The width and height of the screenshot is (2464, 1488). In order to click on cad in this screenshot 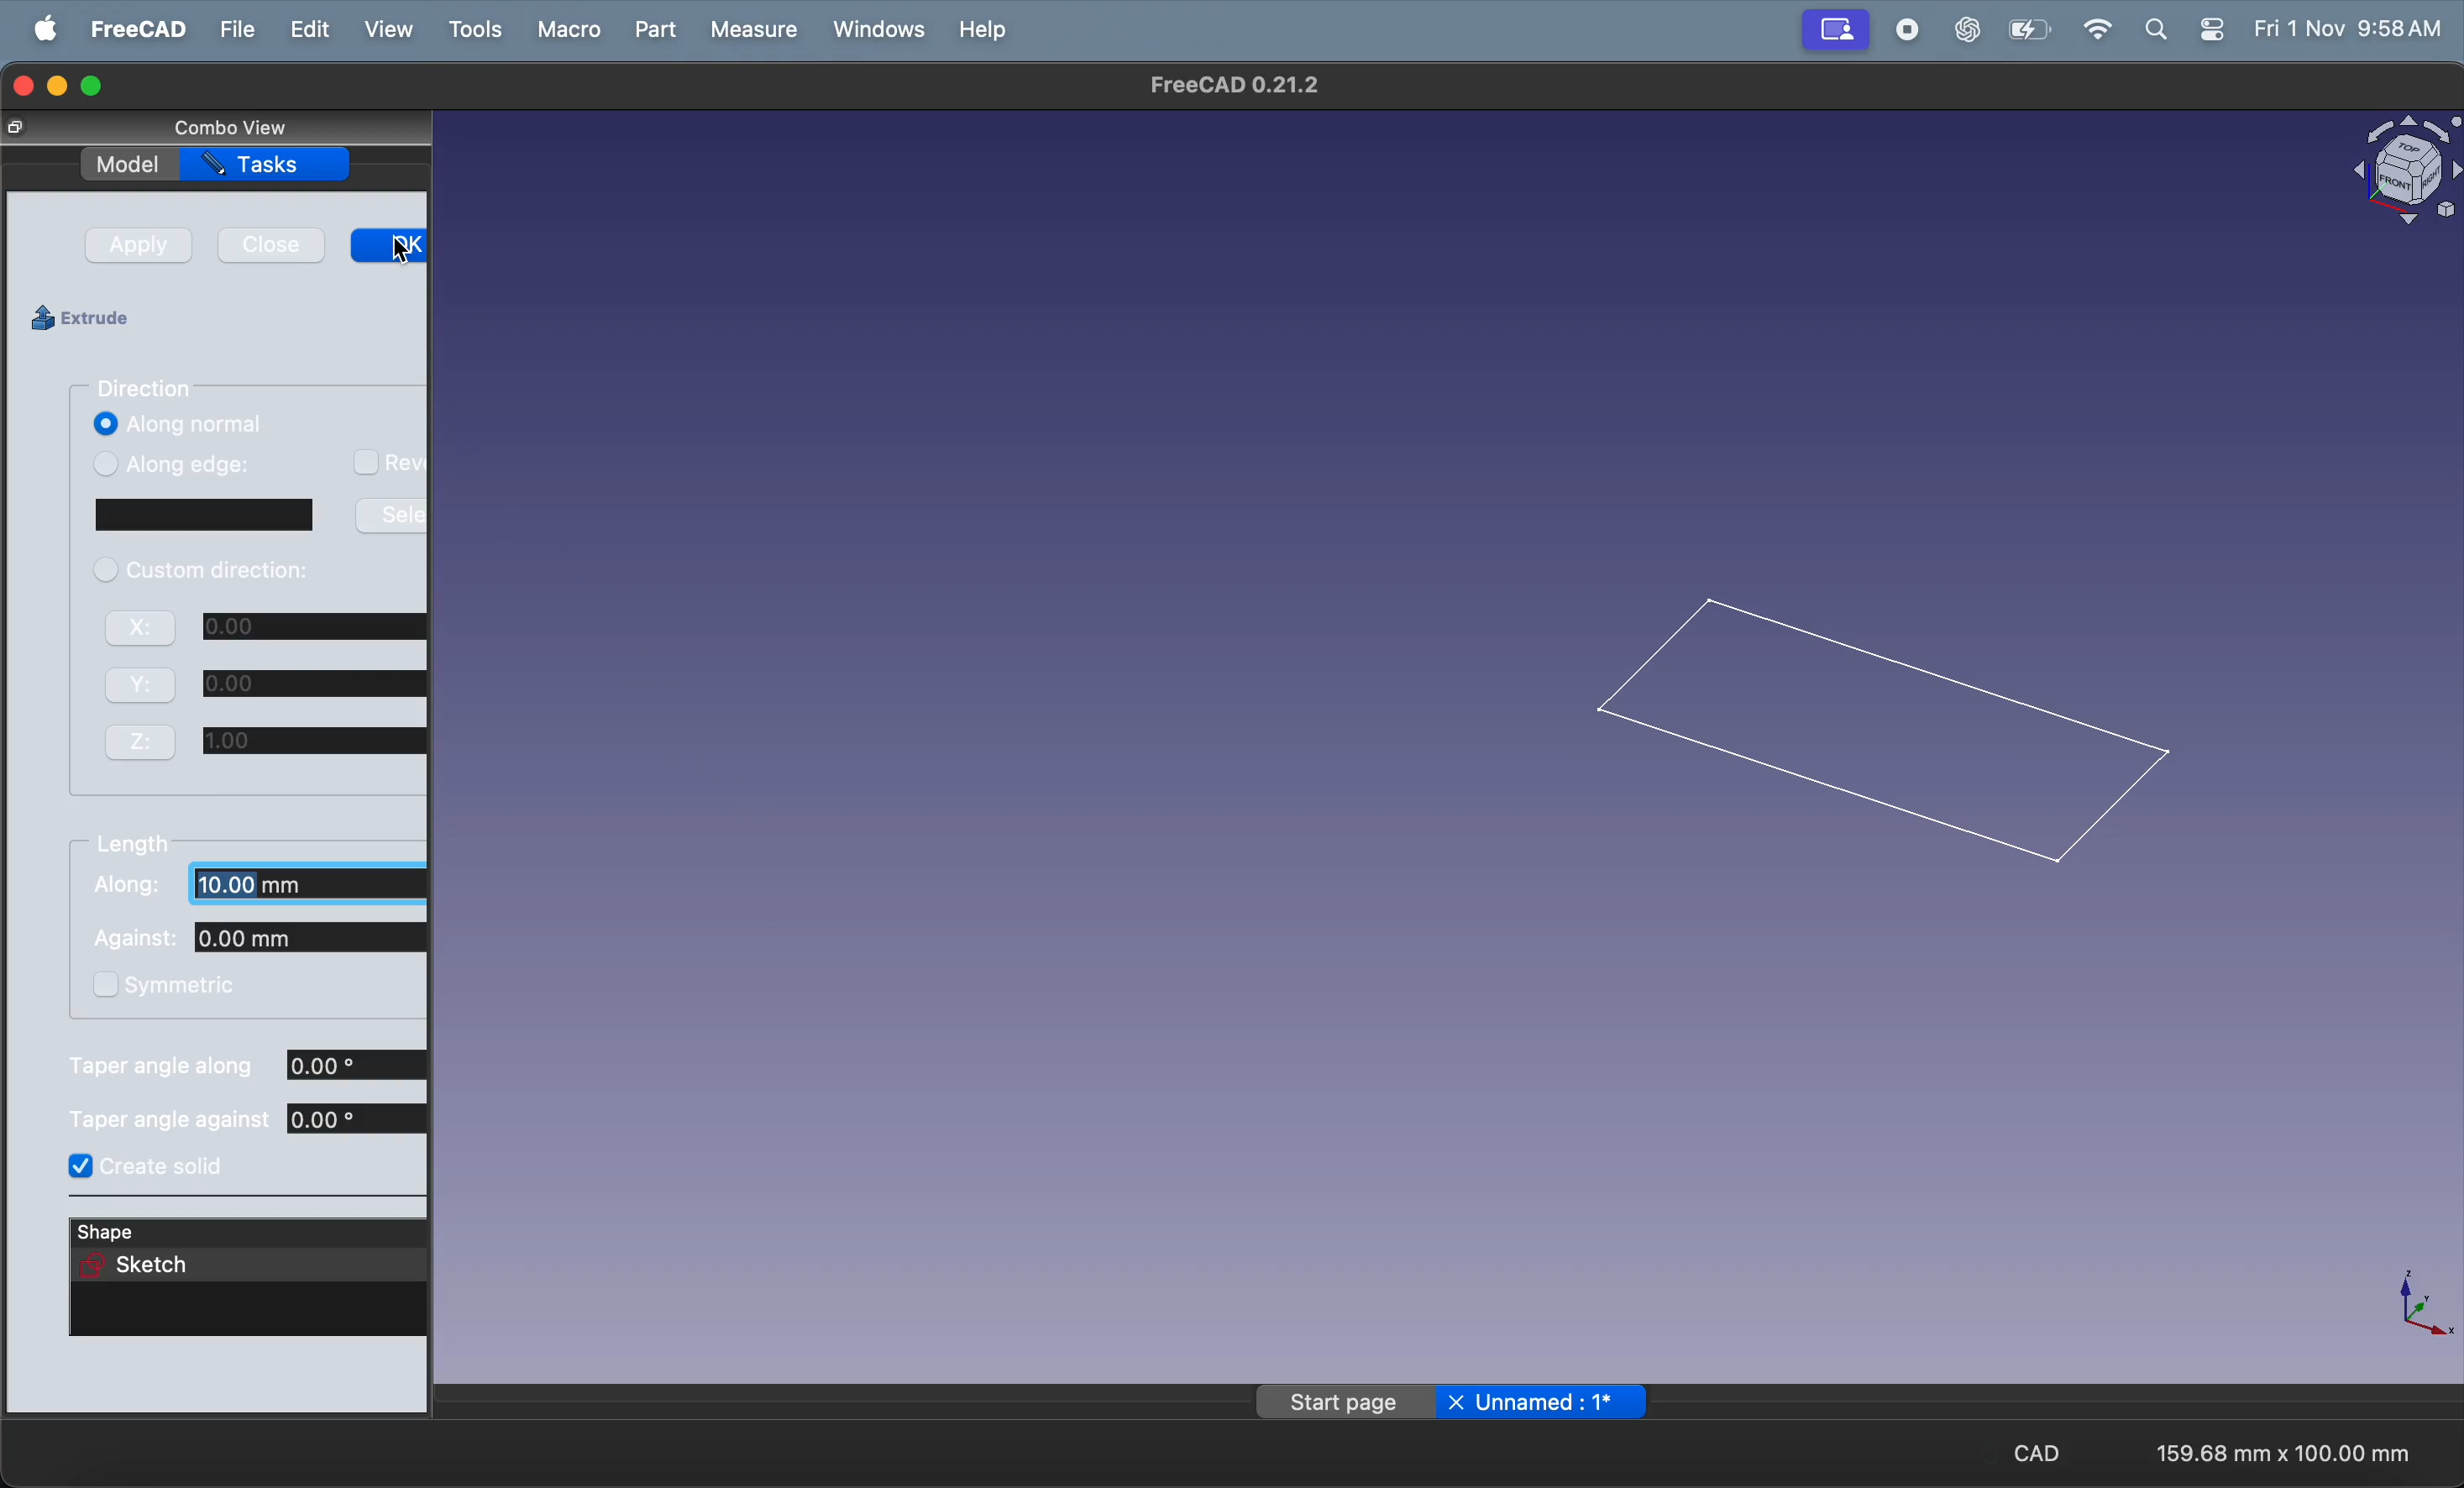, I will do `click(2029, 1456)`.